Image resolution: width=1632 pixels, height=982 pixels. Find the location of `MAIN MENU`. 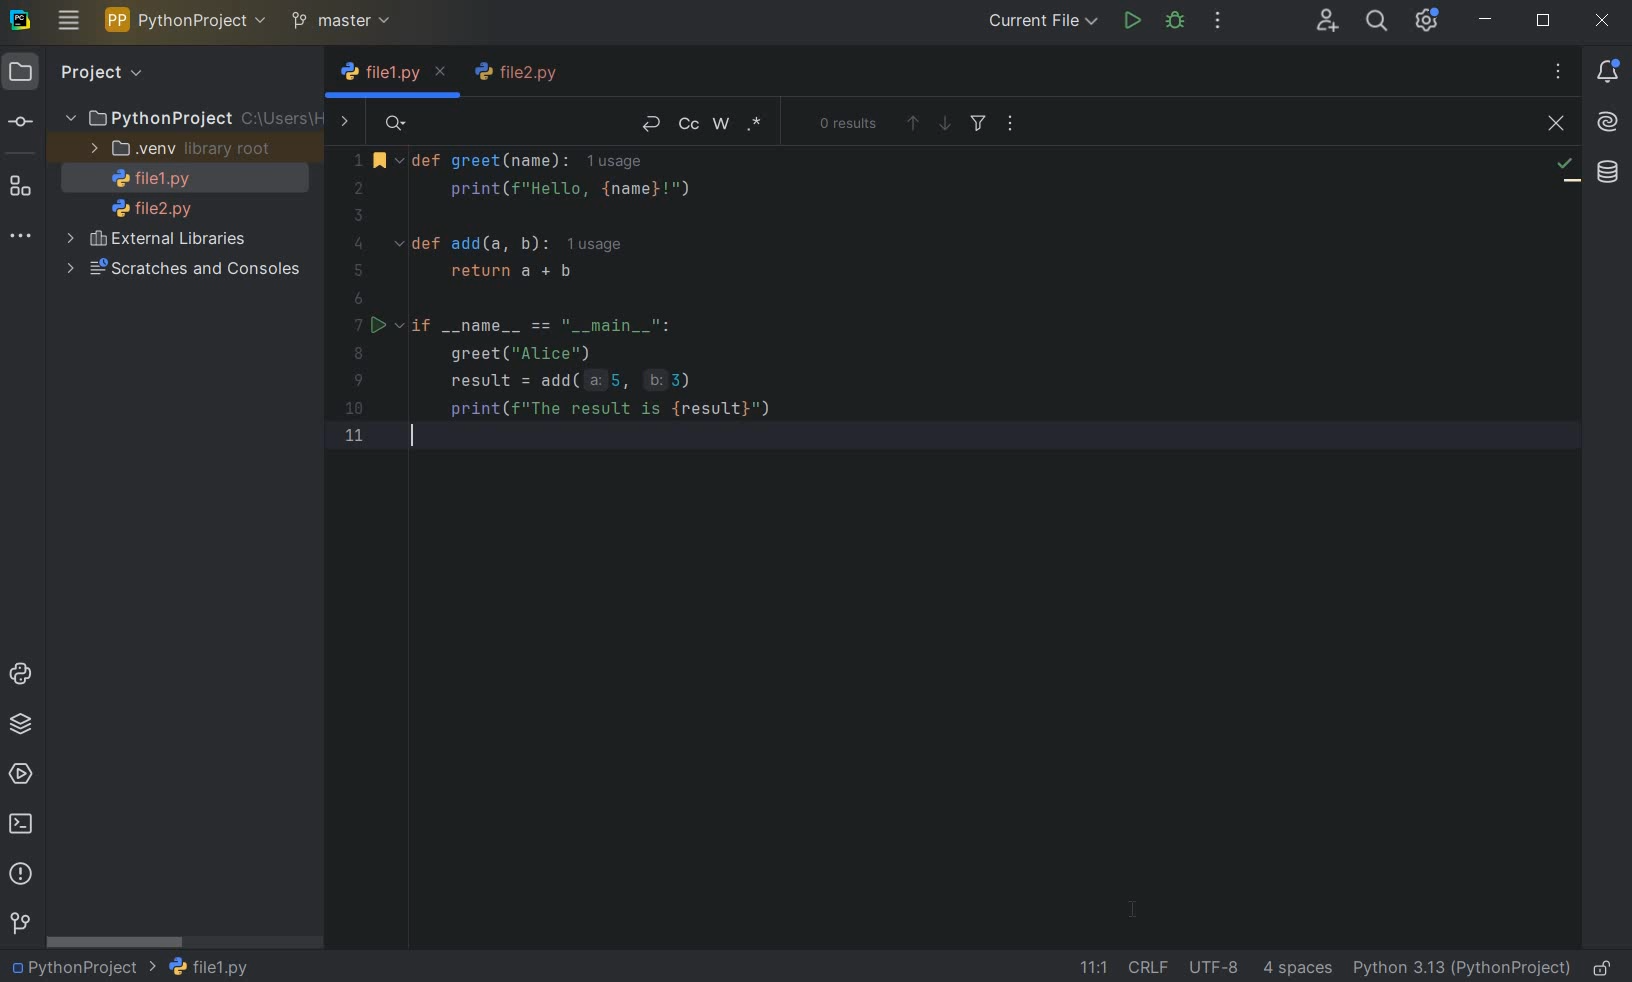

MAIN MENU is located at coordinates (69, 21).